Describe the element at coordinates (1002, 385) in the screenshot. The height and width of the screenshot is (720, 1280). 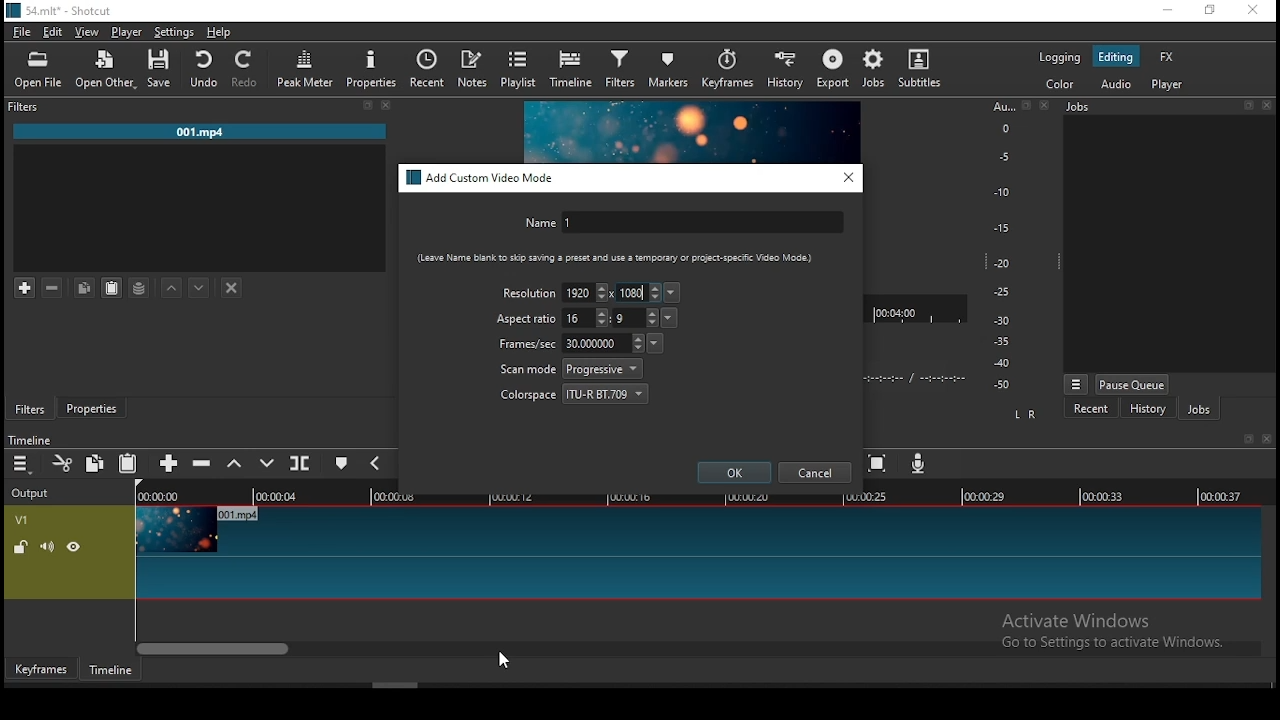
I see `-50` at that location.